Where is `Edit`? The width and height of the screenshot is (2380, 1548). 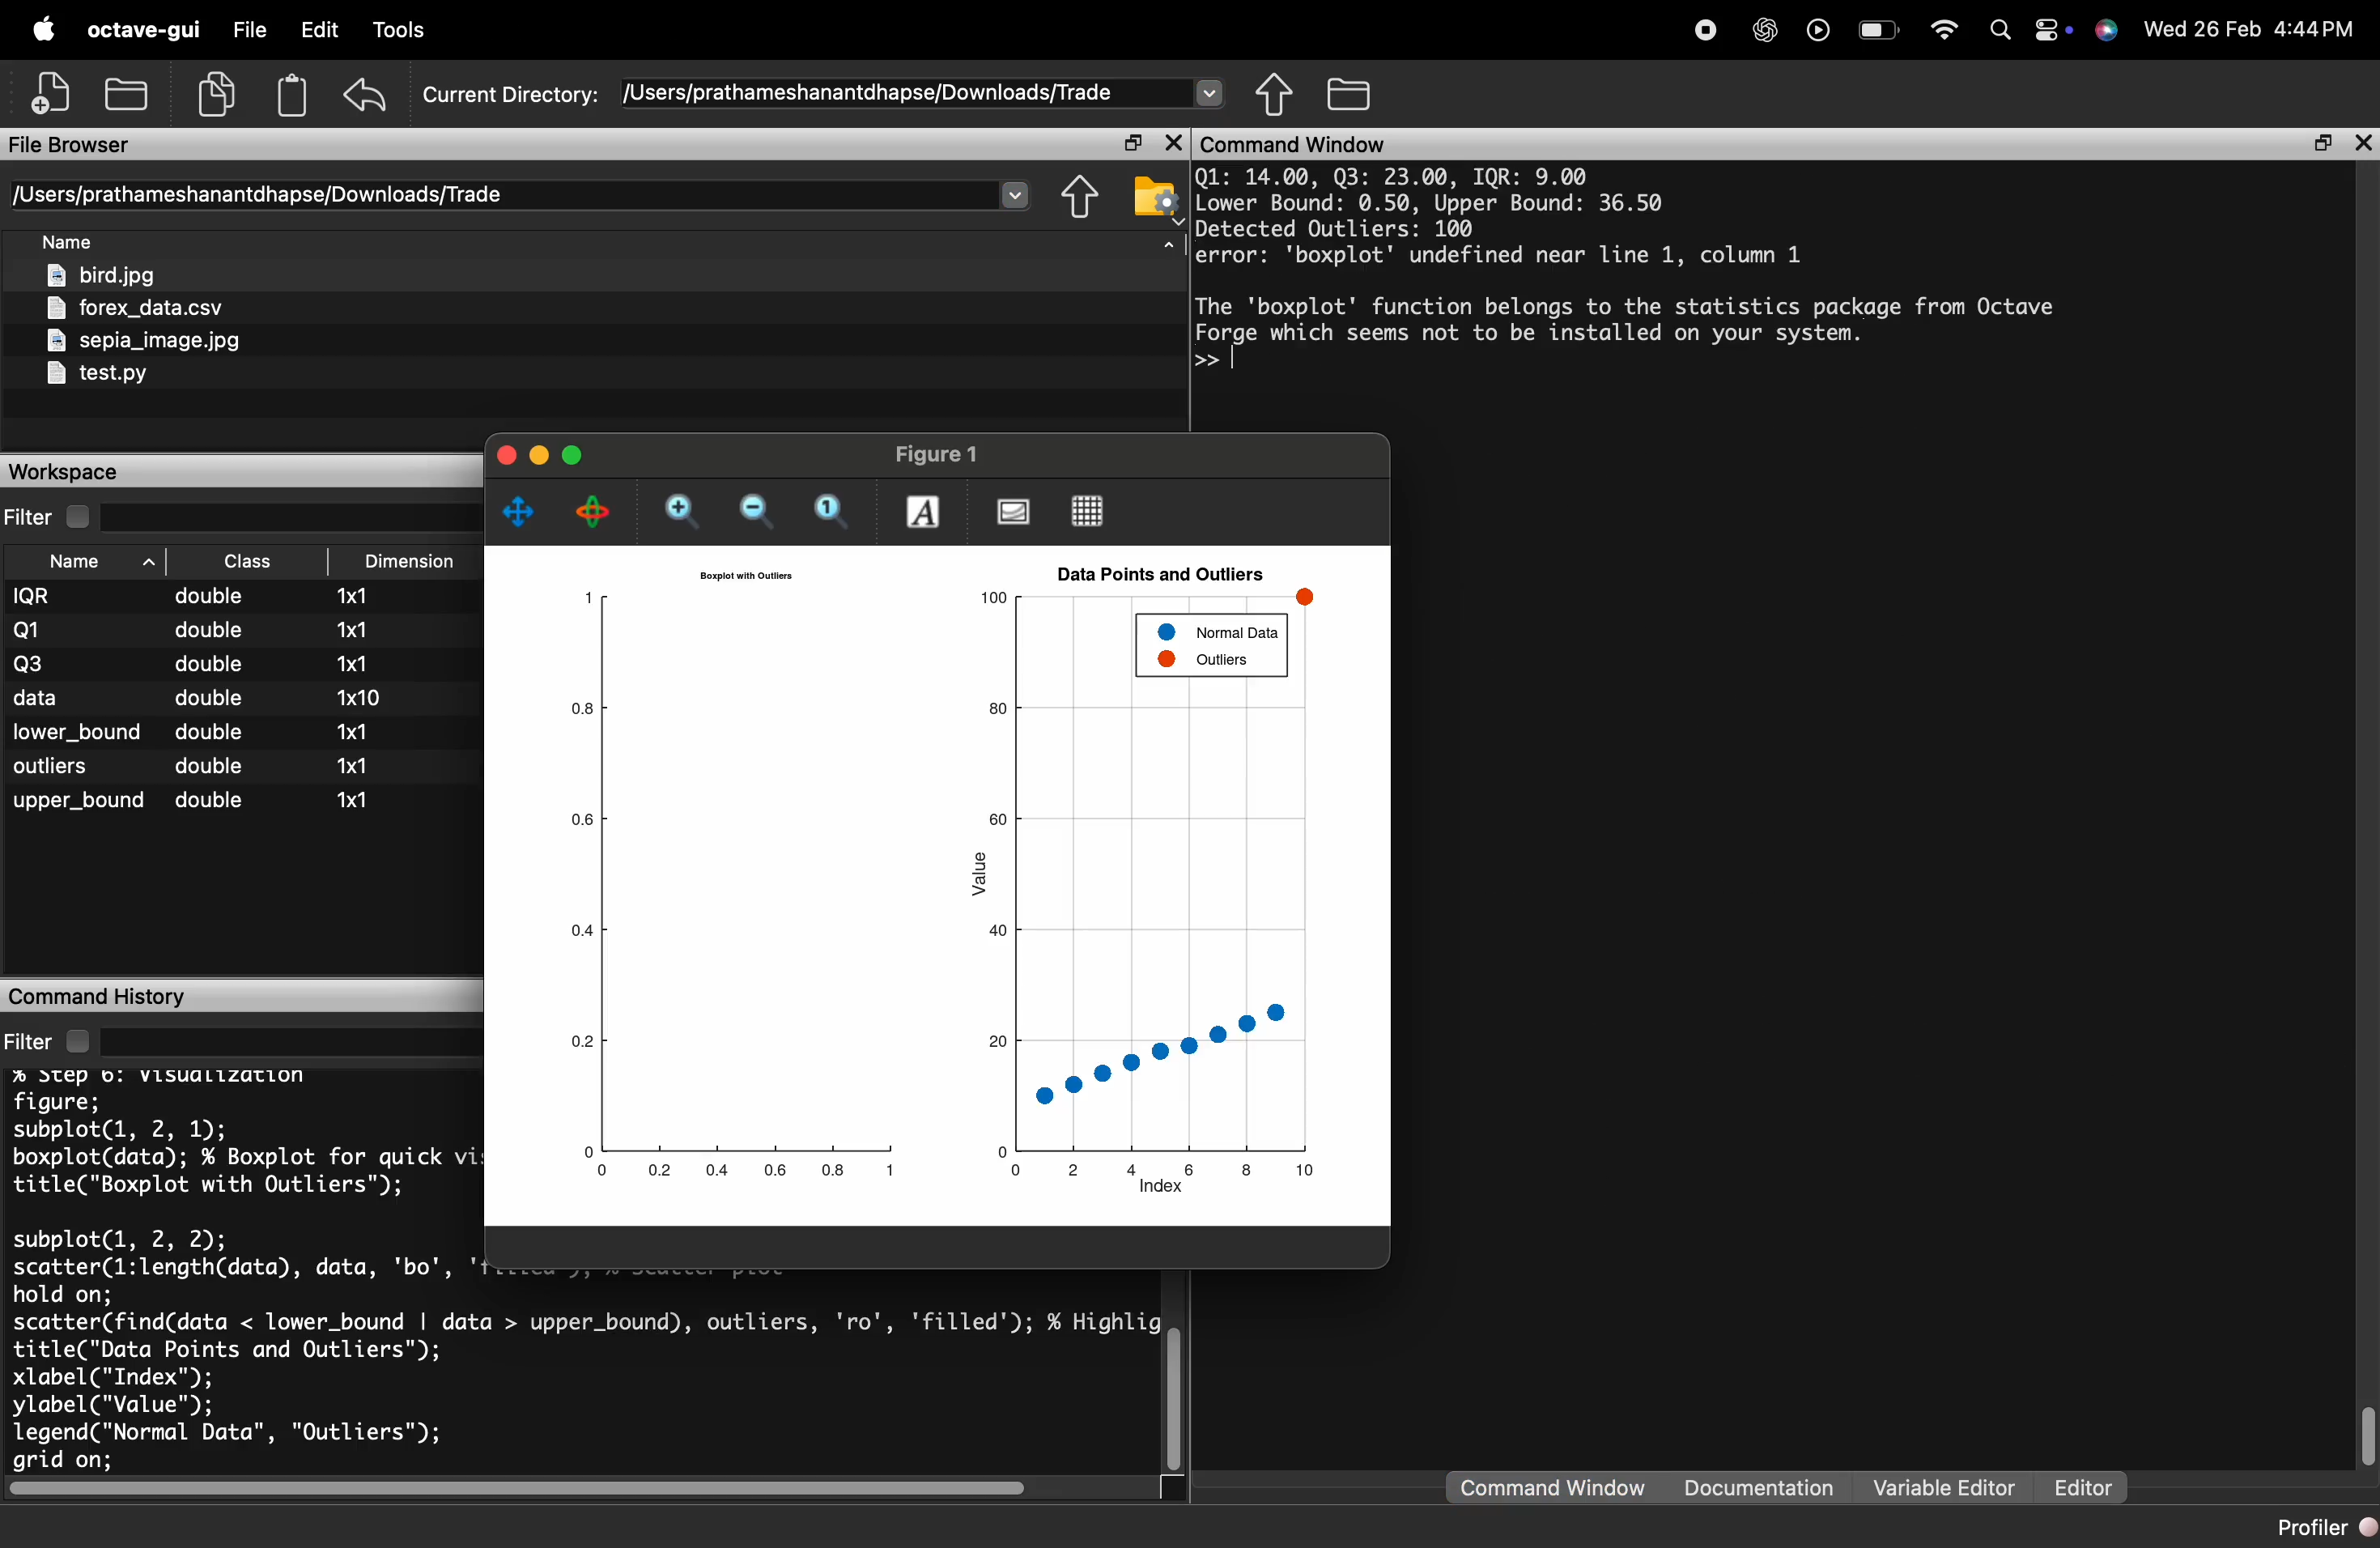 Edit is located at coordinates (319, 28).